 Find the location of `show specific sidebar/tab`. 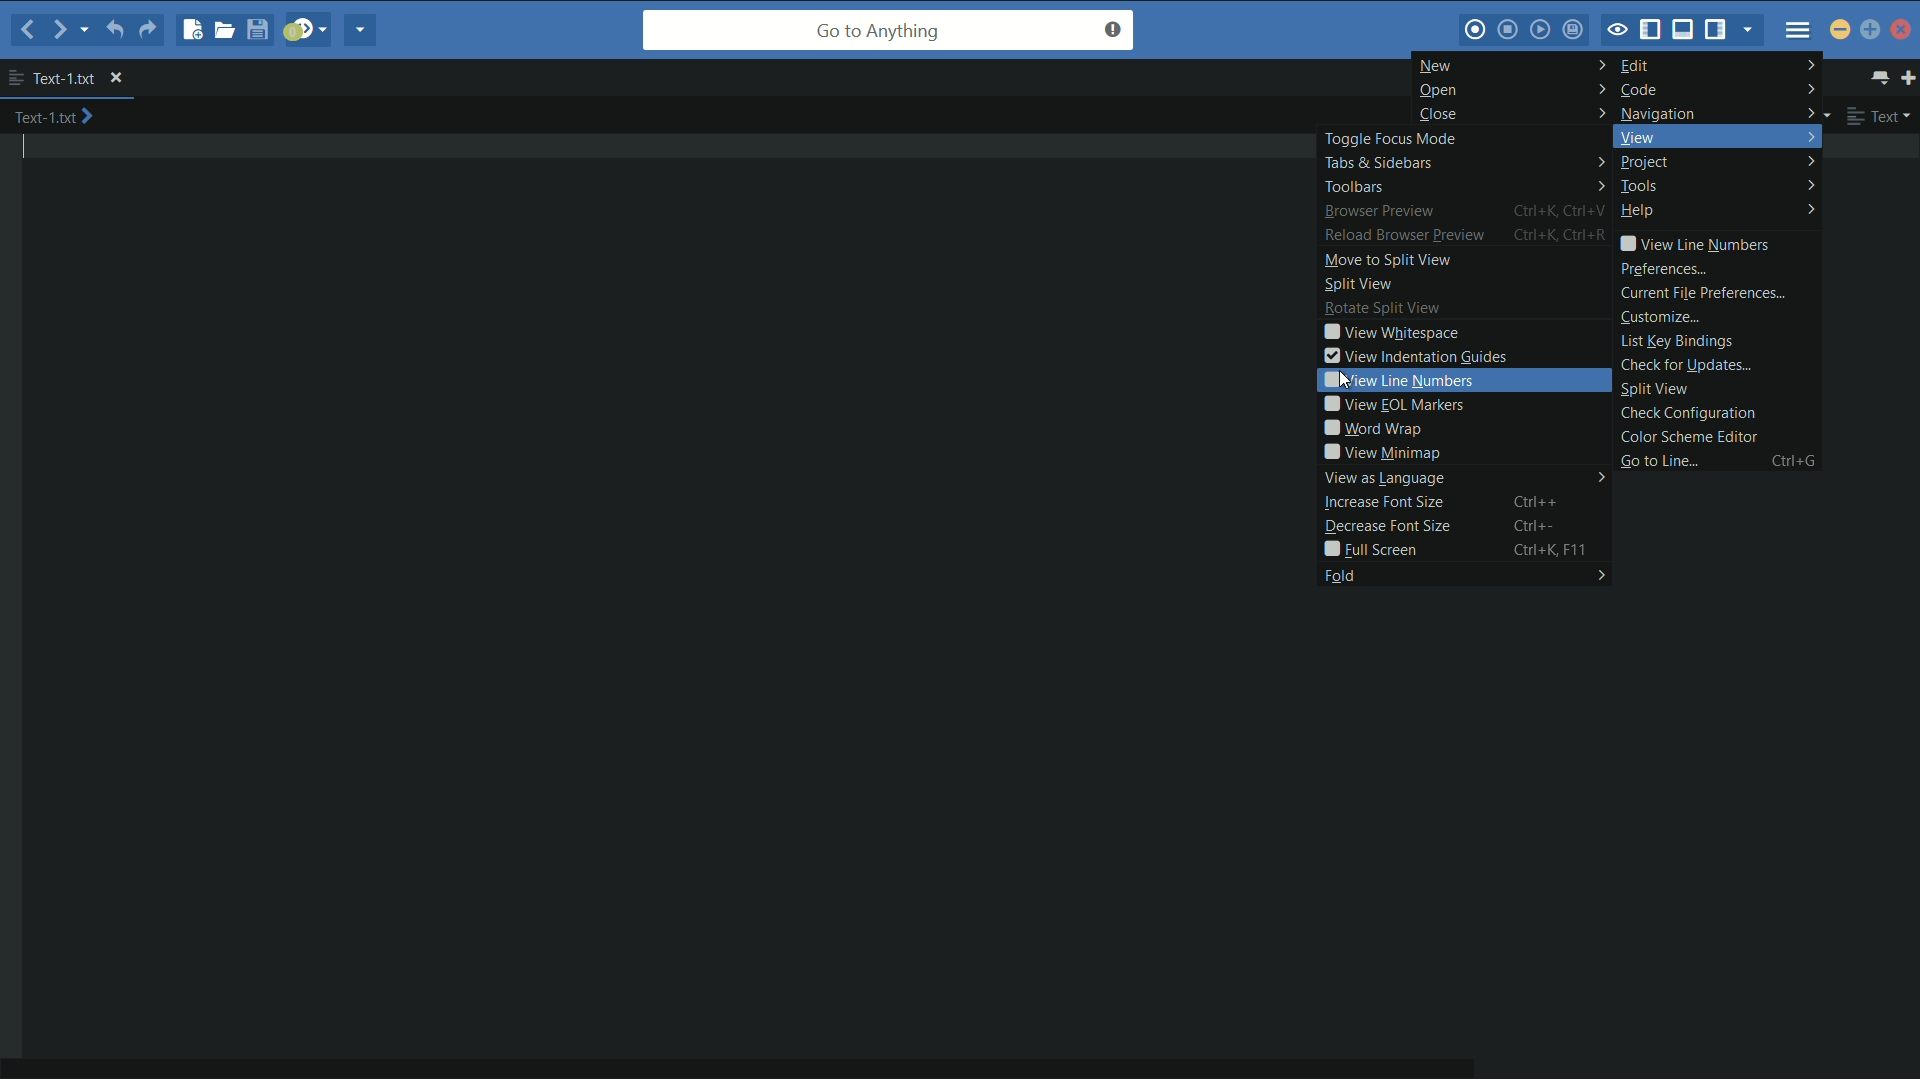

show specific sidebar/tab is located at coordinates (1753, 32).